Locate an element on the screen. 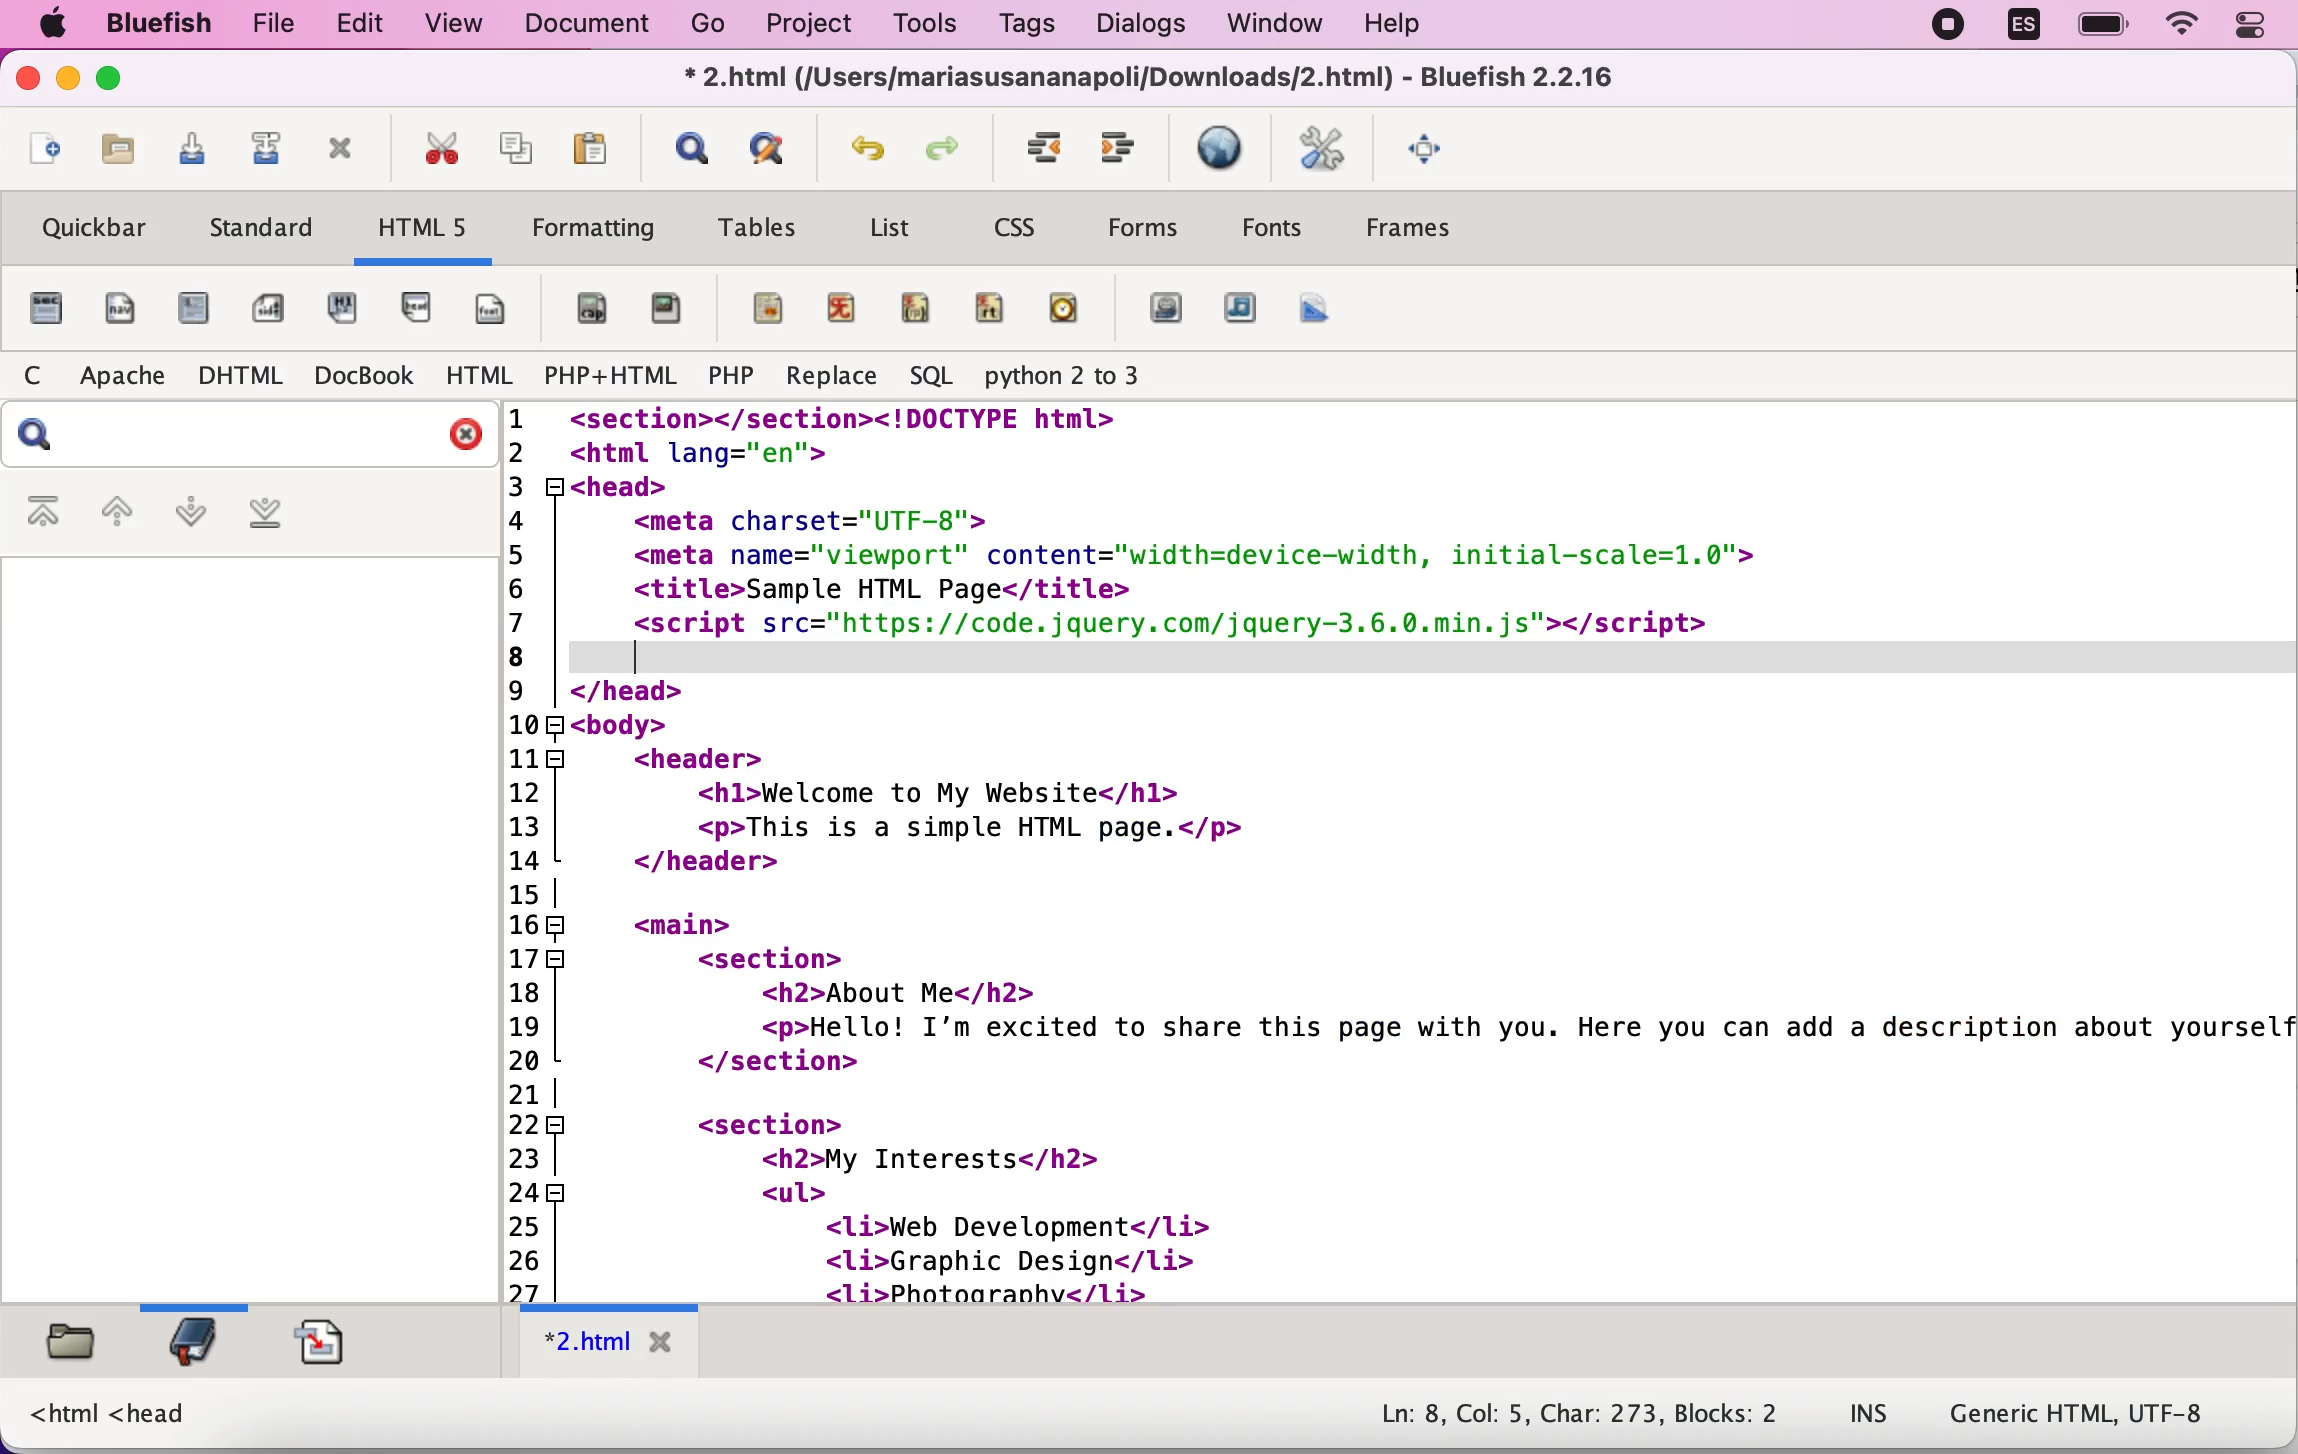  formatting is located at coordinates (592, 232).